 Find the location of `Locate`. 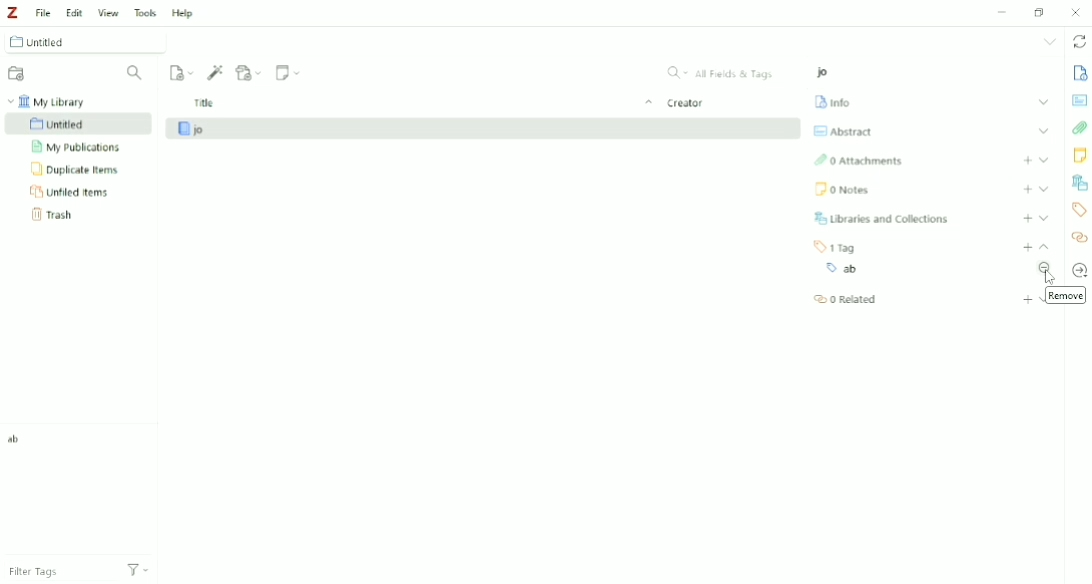

Locate is located at coordinates (1080, 271).